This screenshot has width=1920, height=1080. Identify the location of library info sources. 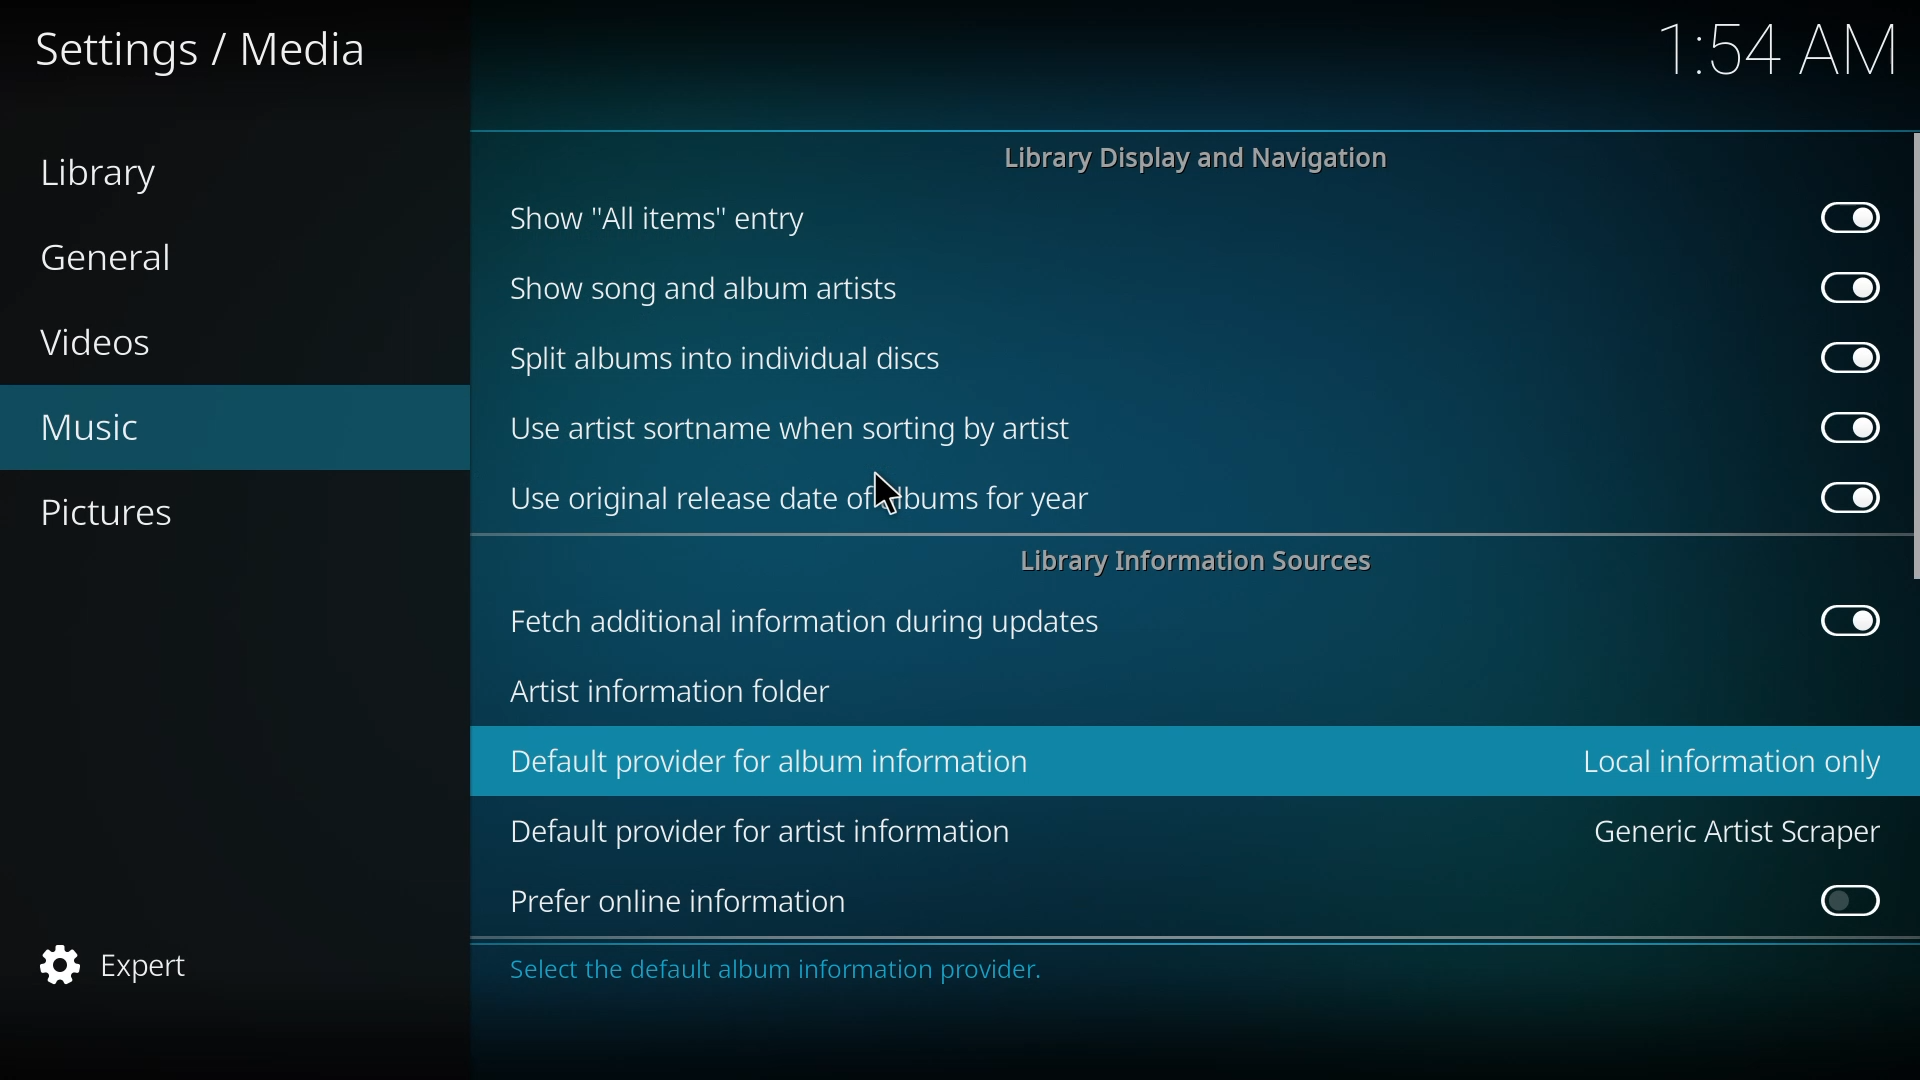
(1203, 560).